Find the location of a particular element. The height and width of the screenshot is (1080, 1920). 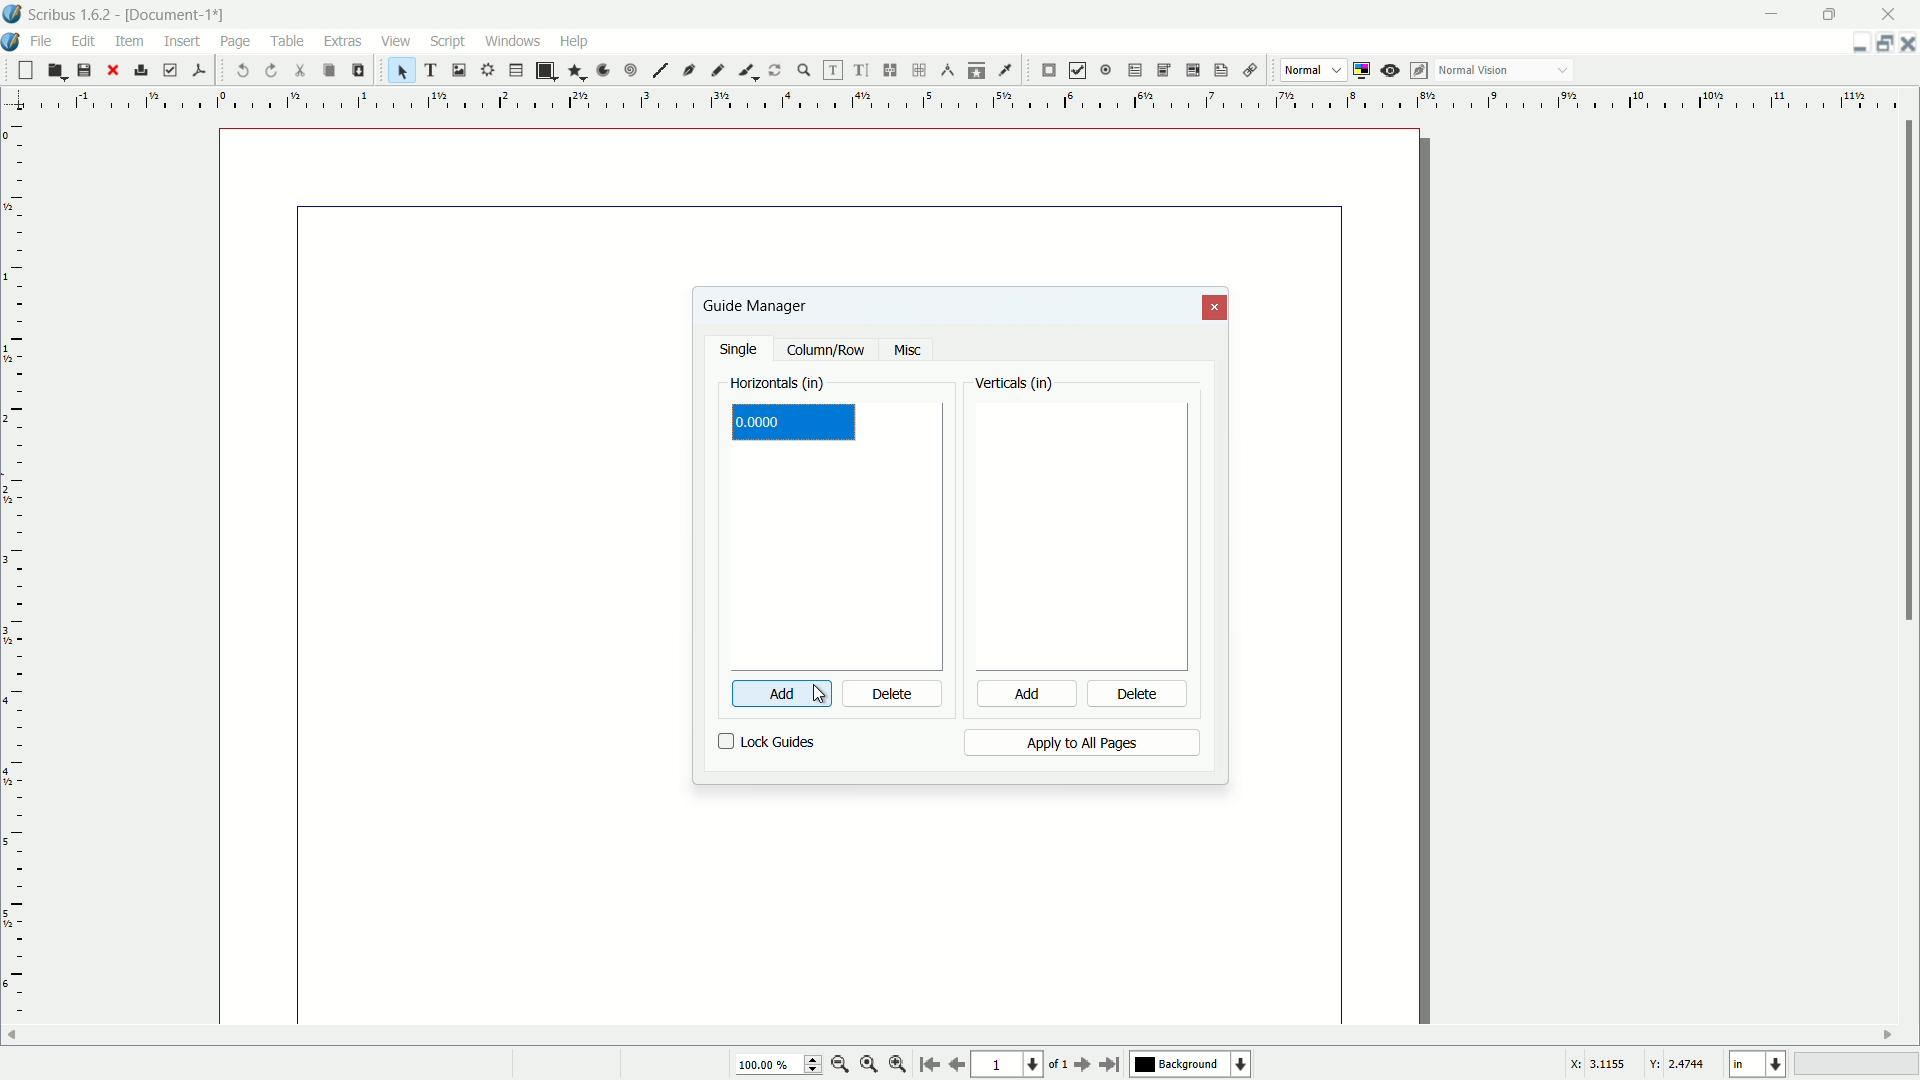

polygon is located at coordinates (576, 72).